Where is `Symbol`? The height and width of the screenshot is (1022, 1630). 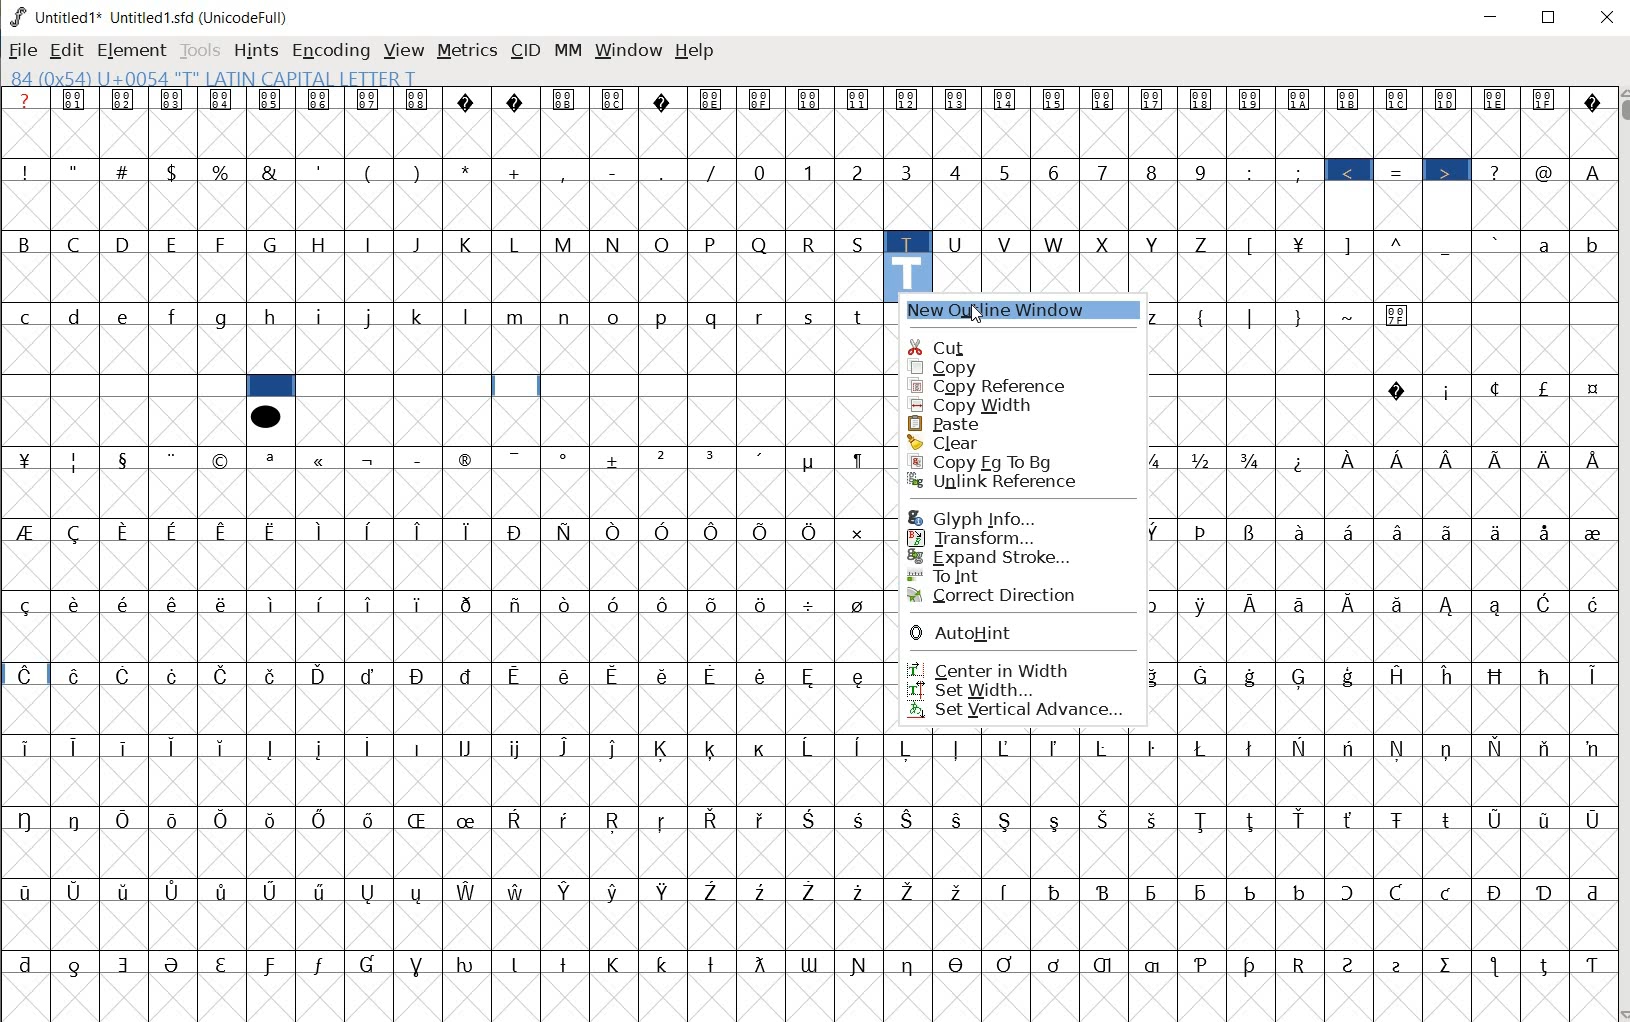 Symbol is located at coordinates (615, 891).